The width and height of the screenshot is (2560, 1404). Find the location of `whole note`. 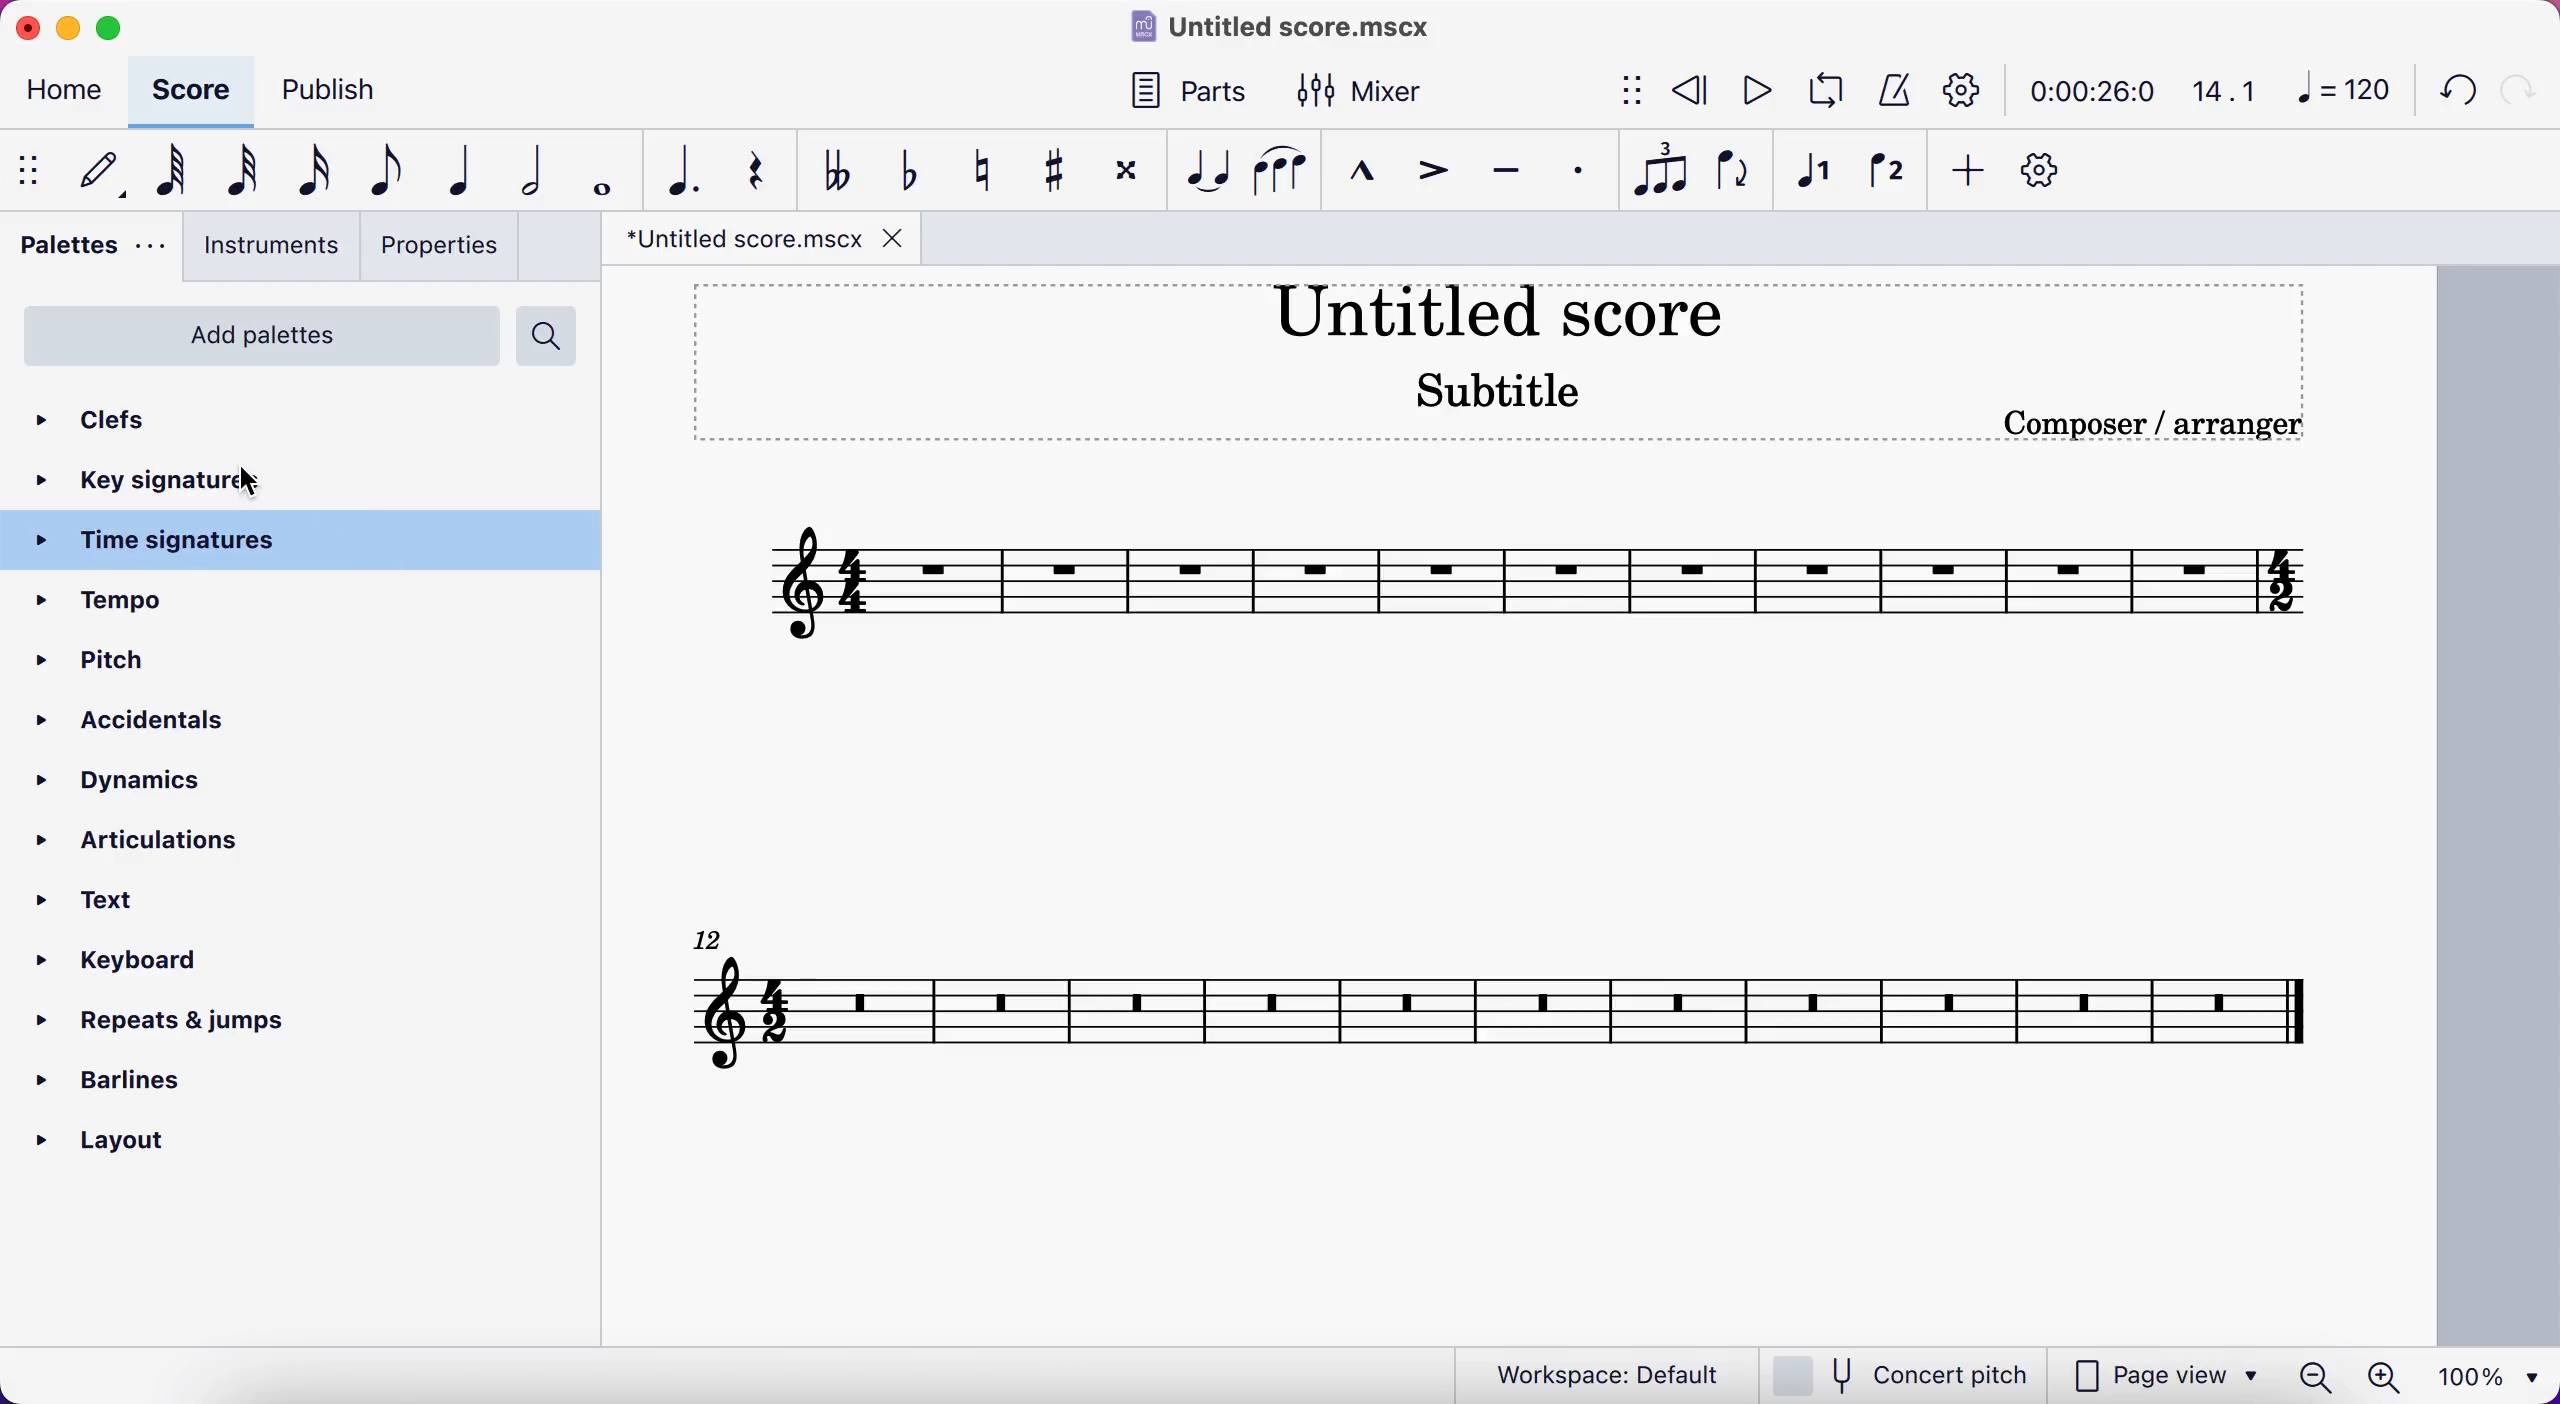

whole note is located at coordinates (605, 165).